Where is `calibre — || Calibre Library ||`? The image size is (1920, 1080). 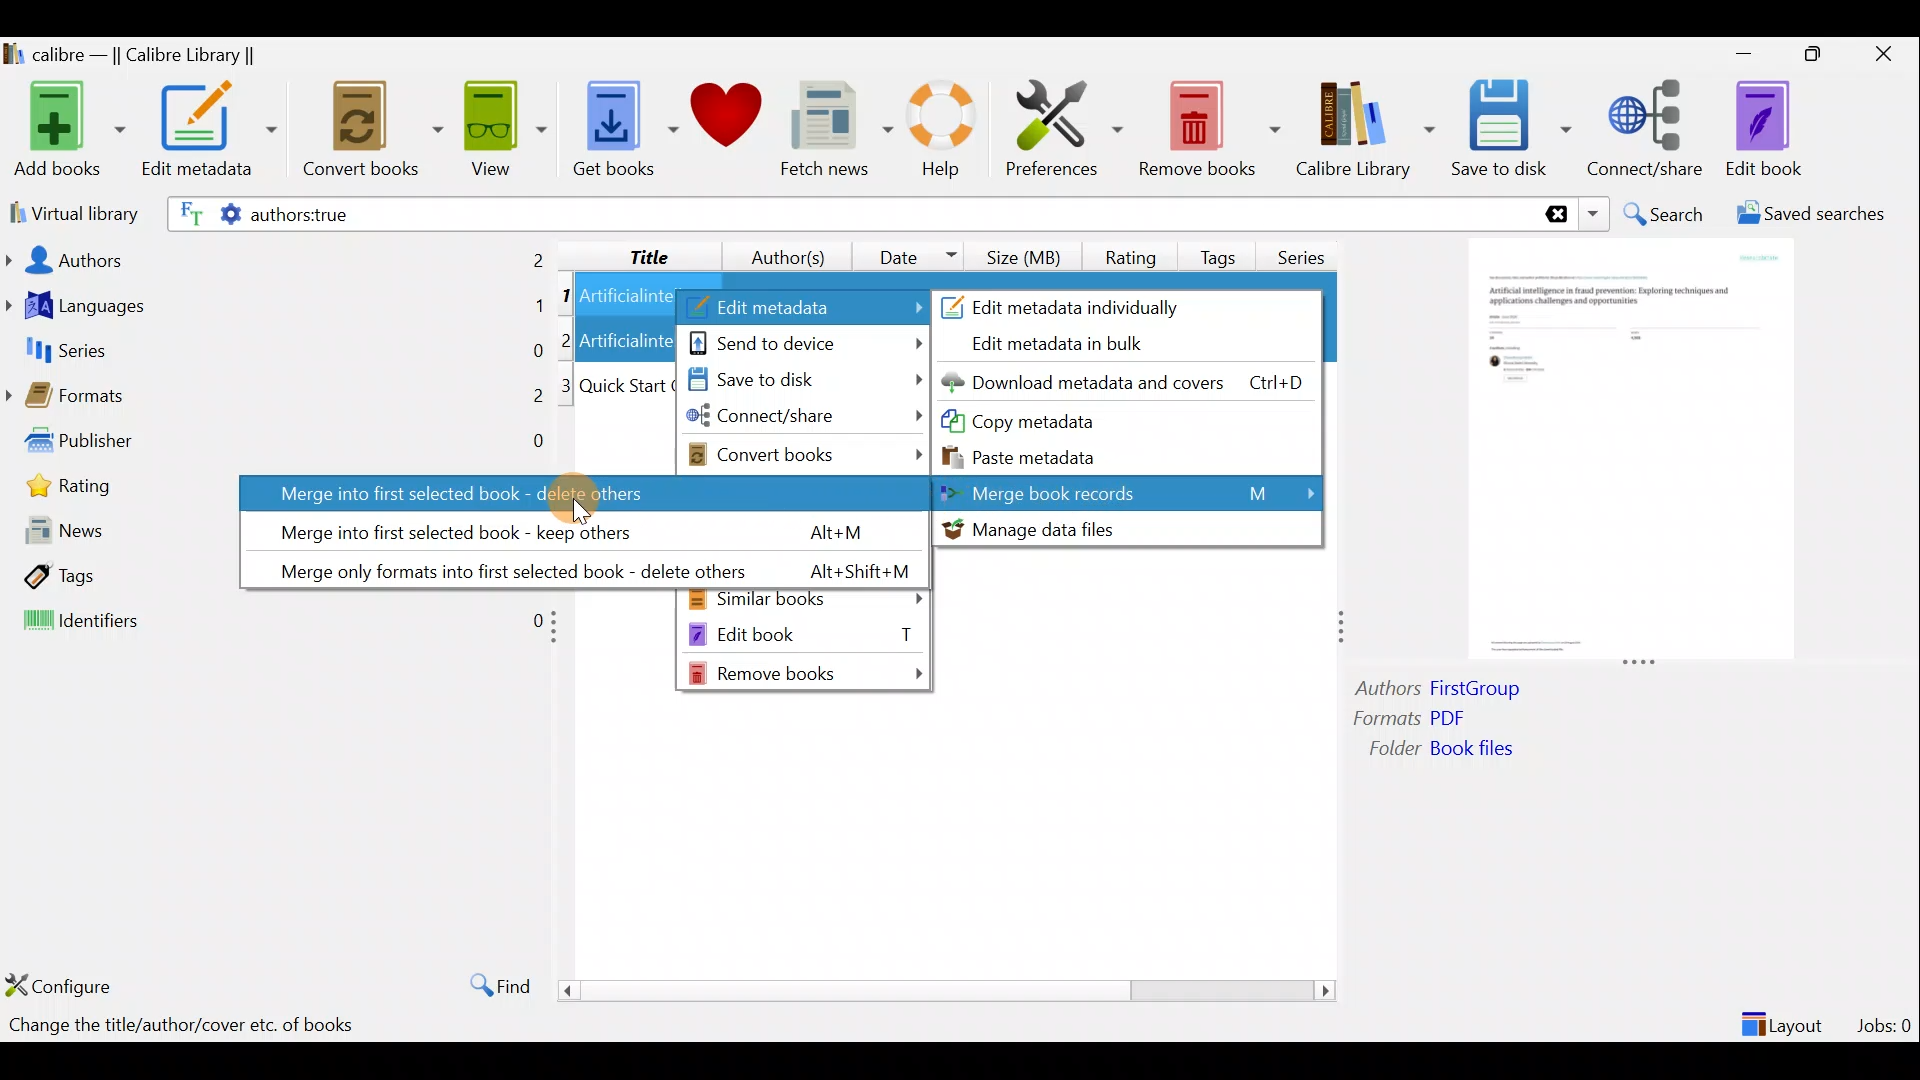
calibre — || Calibre Library || is located at coordinates (133, 56).